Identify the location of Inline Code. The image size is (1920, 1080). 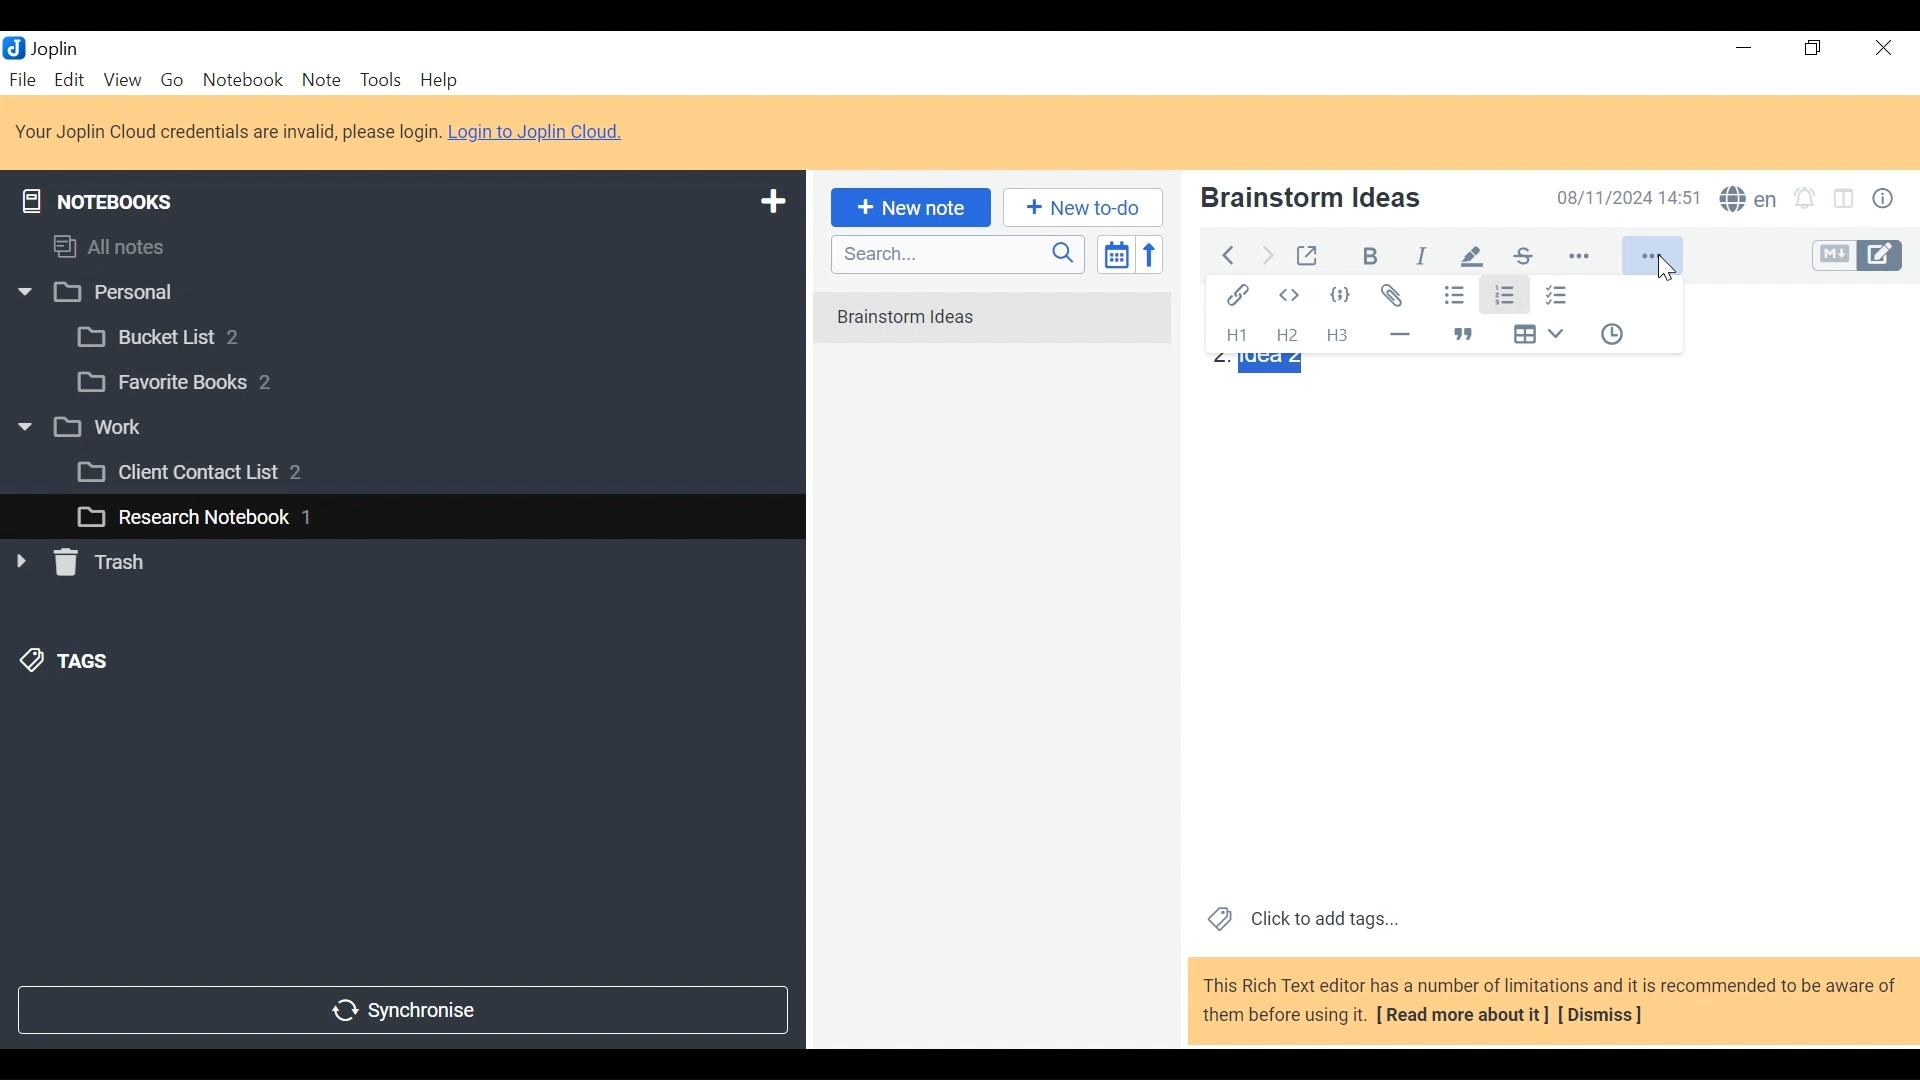
(1288, 296).